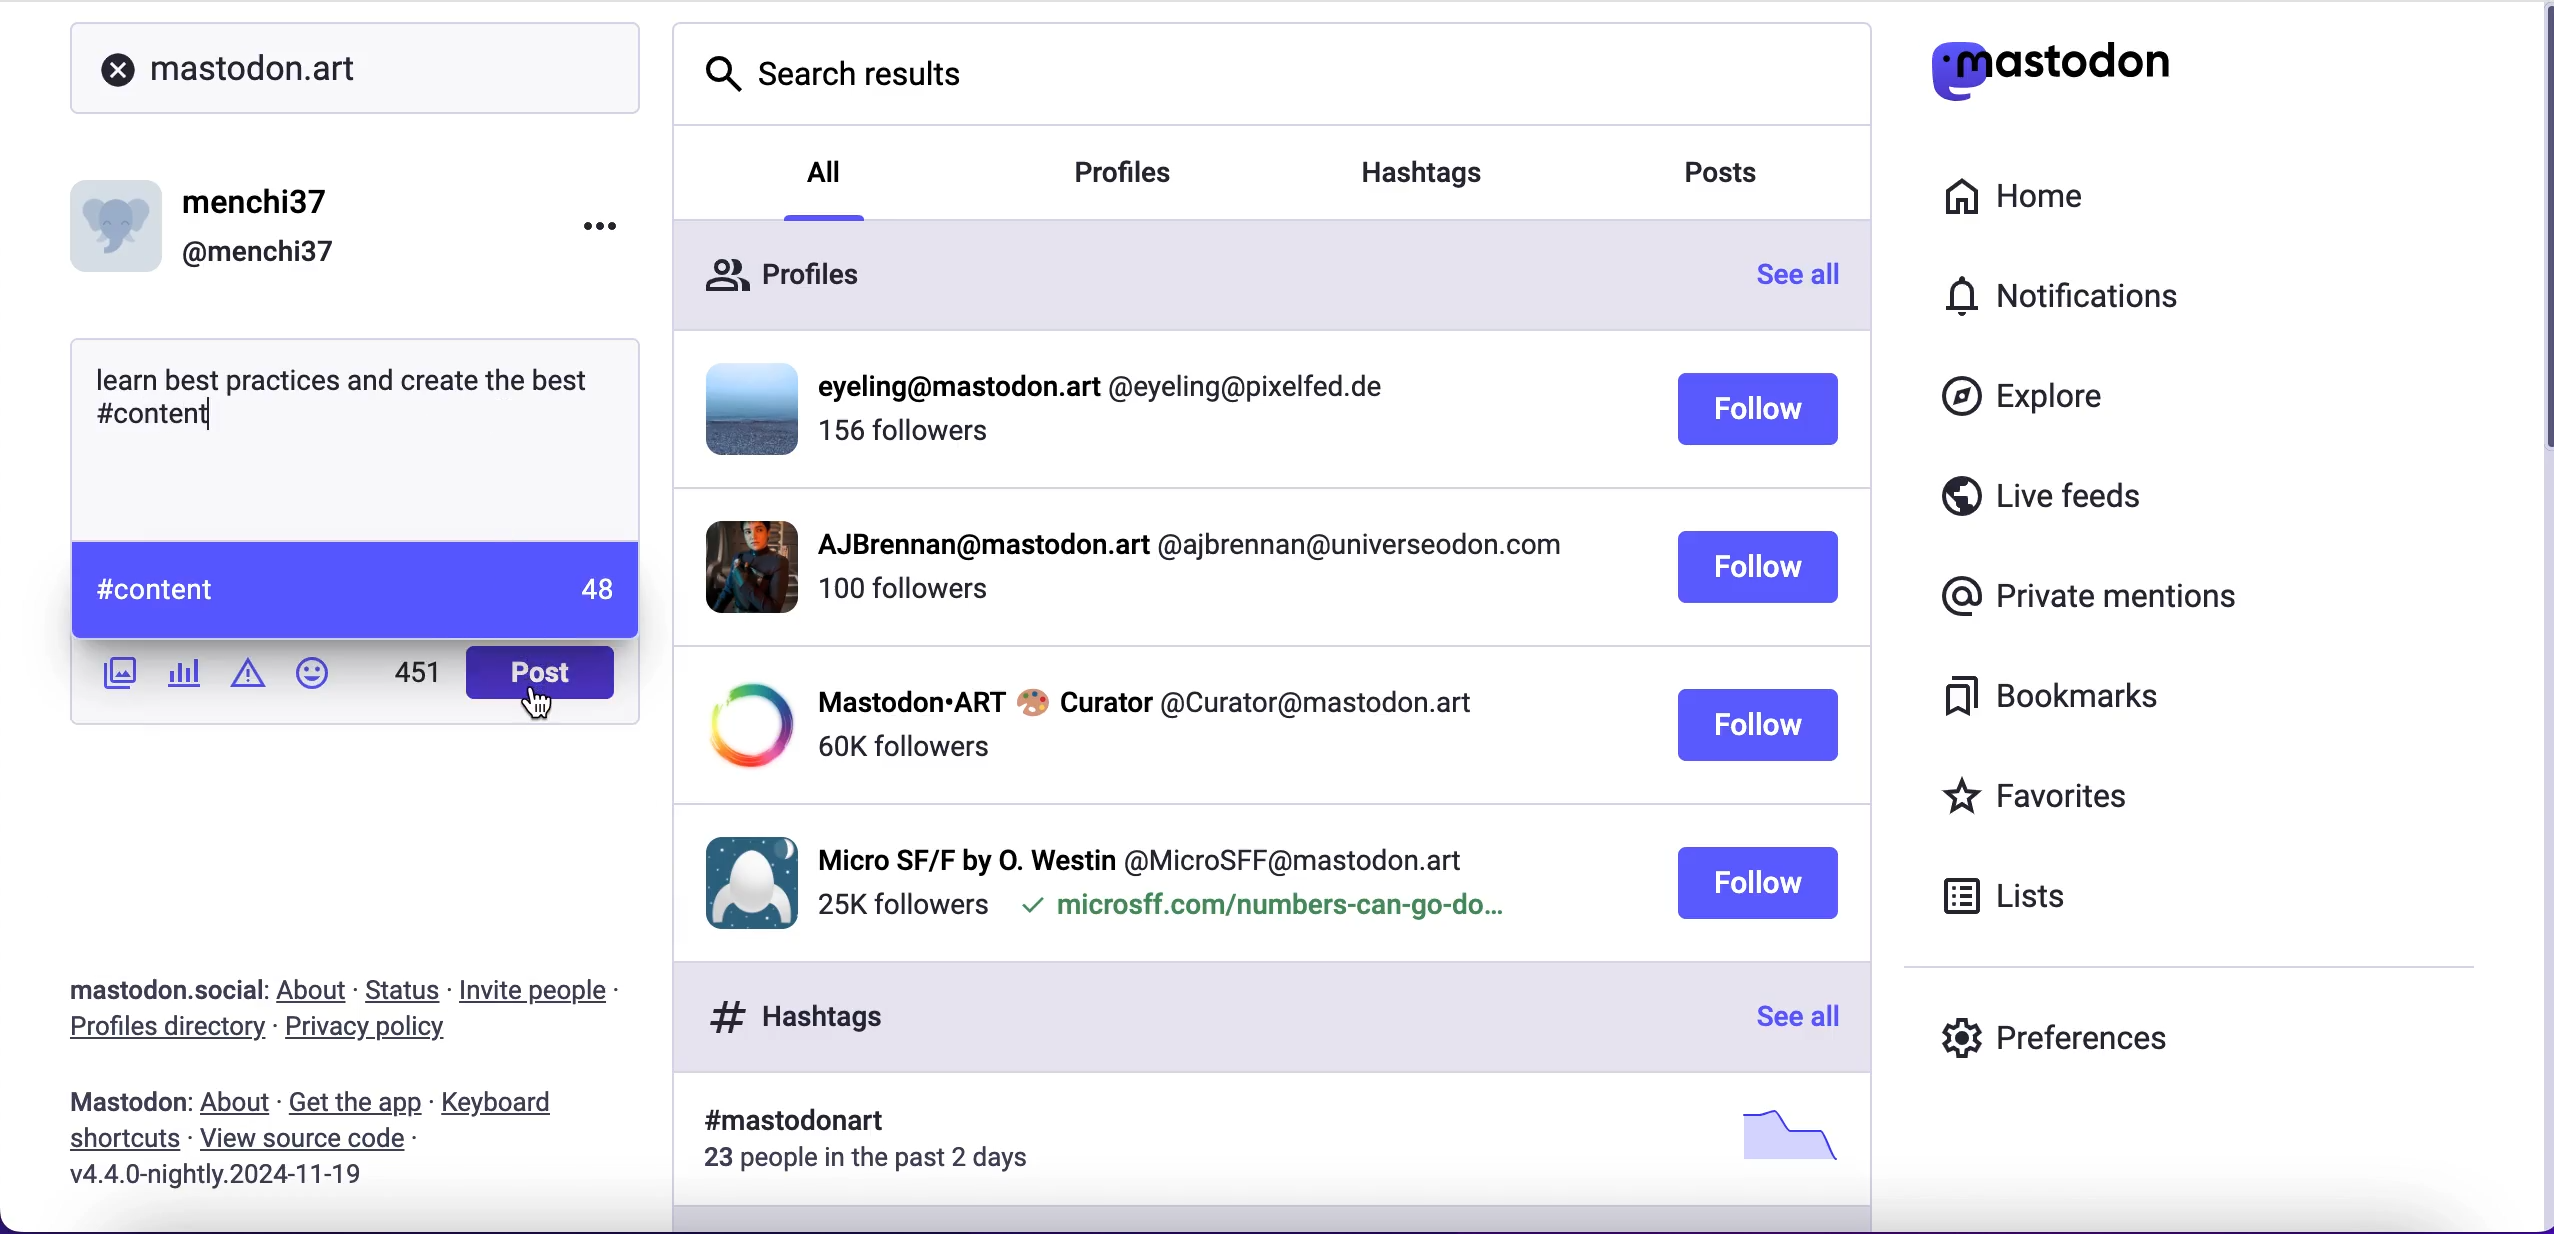  What do you see at coordinates (541, 710) in the screenshot?
I see `cursor` at bounding box center [541, 710].